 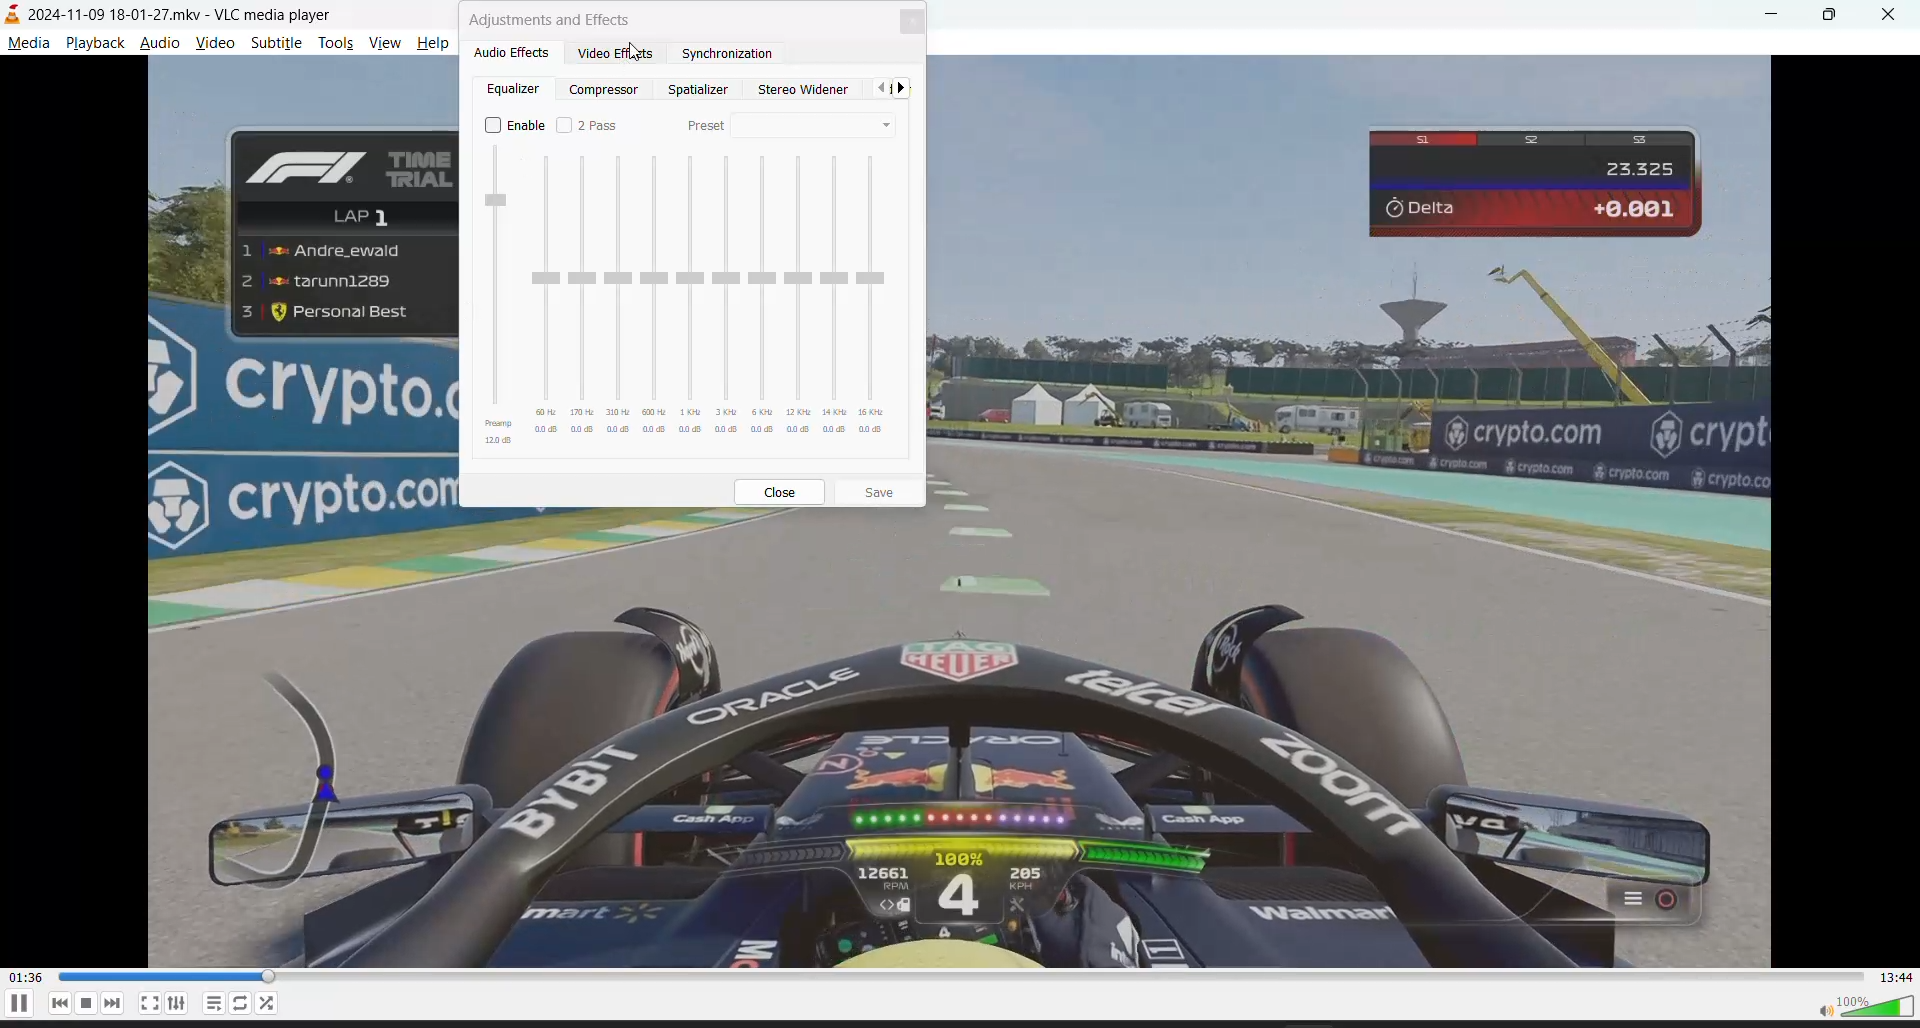 What do you see at coordinates (175, 1002) in the screenshot?
I see `settings` at bounding box center [175, 1002].